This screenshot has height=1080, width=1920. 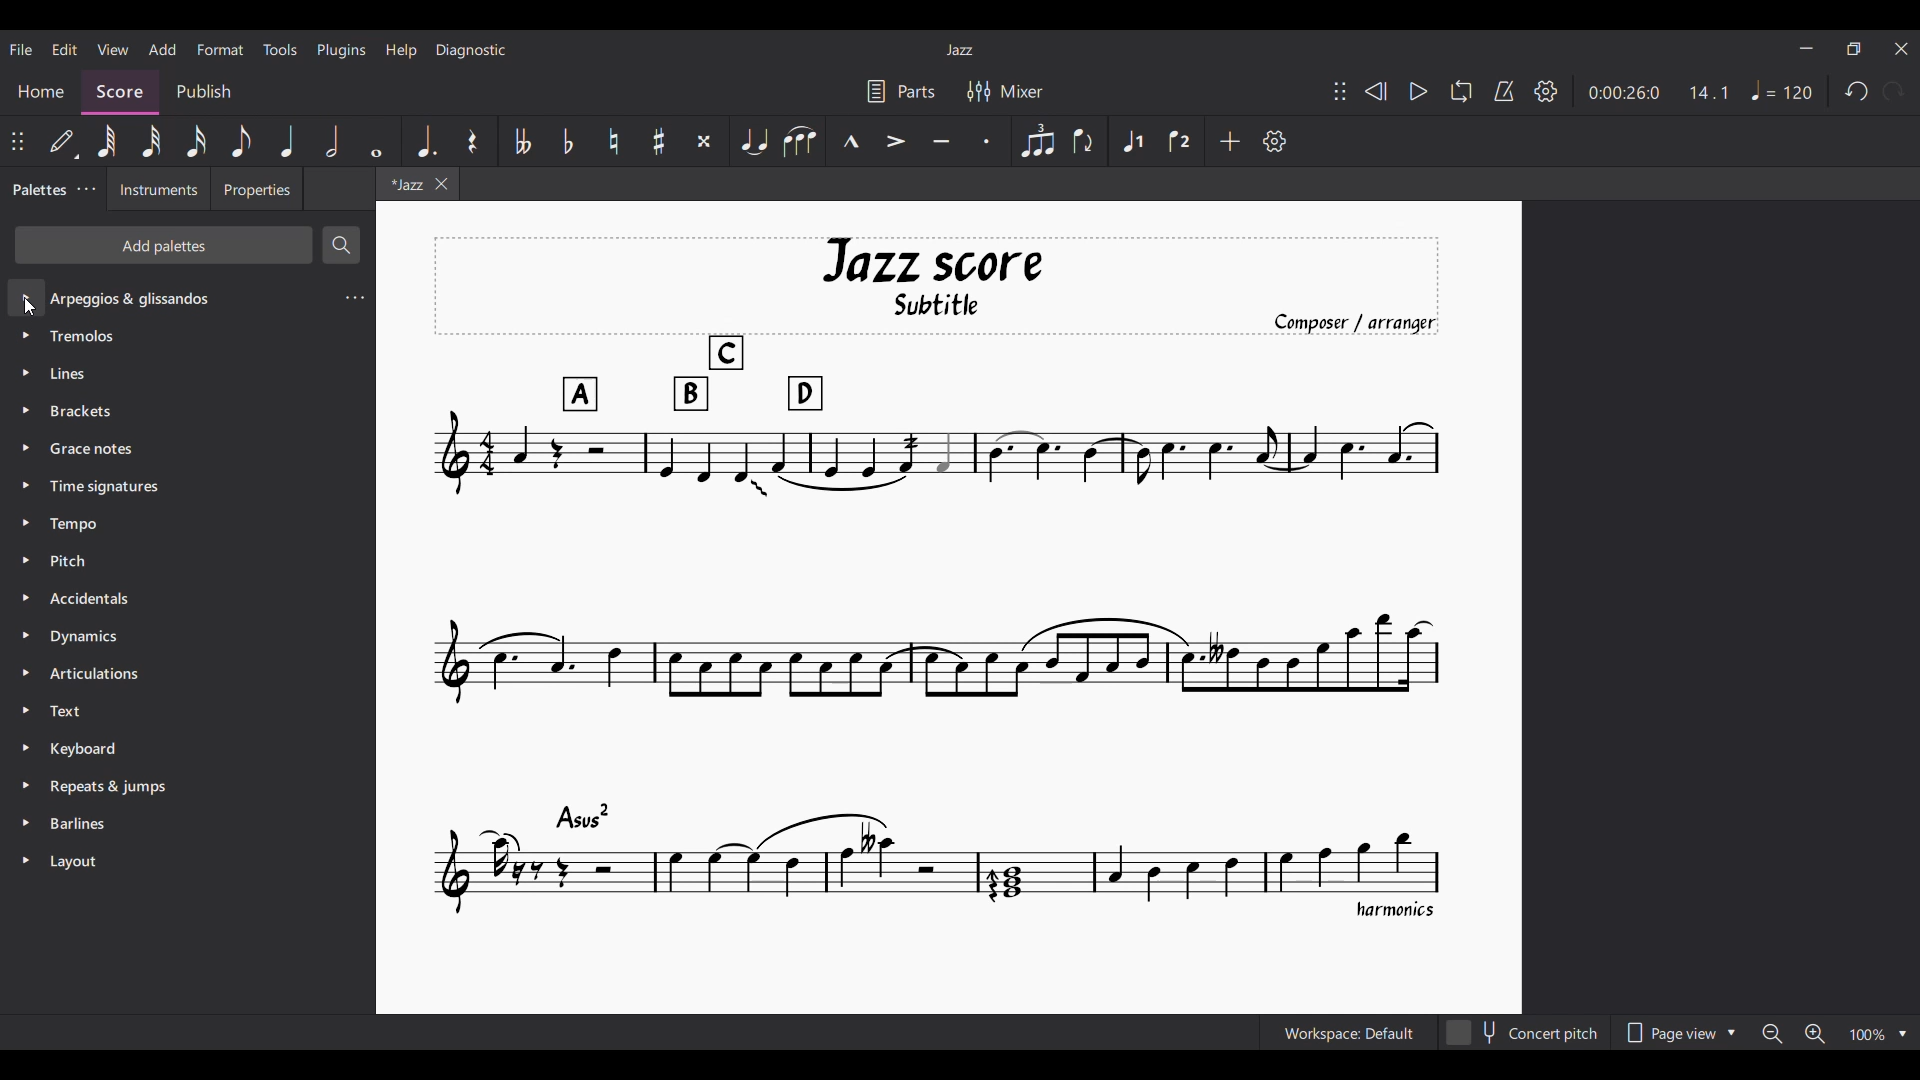 I want to click on Toggle flat, so click(x=568, y=141).